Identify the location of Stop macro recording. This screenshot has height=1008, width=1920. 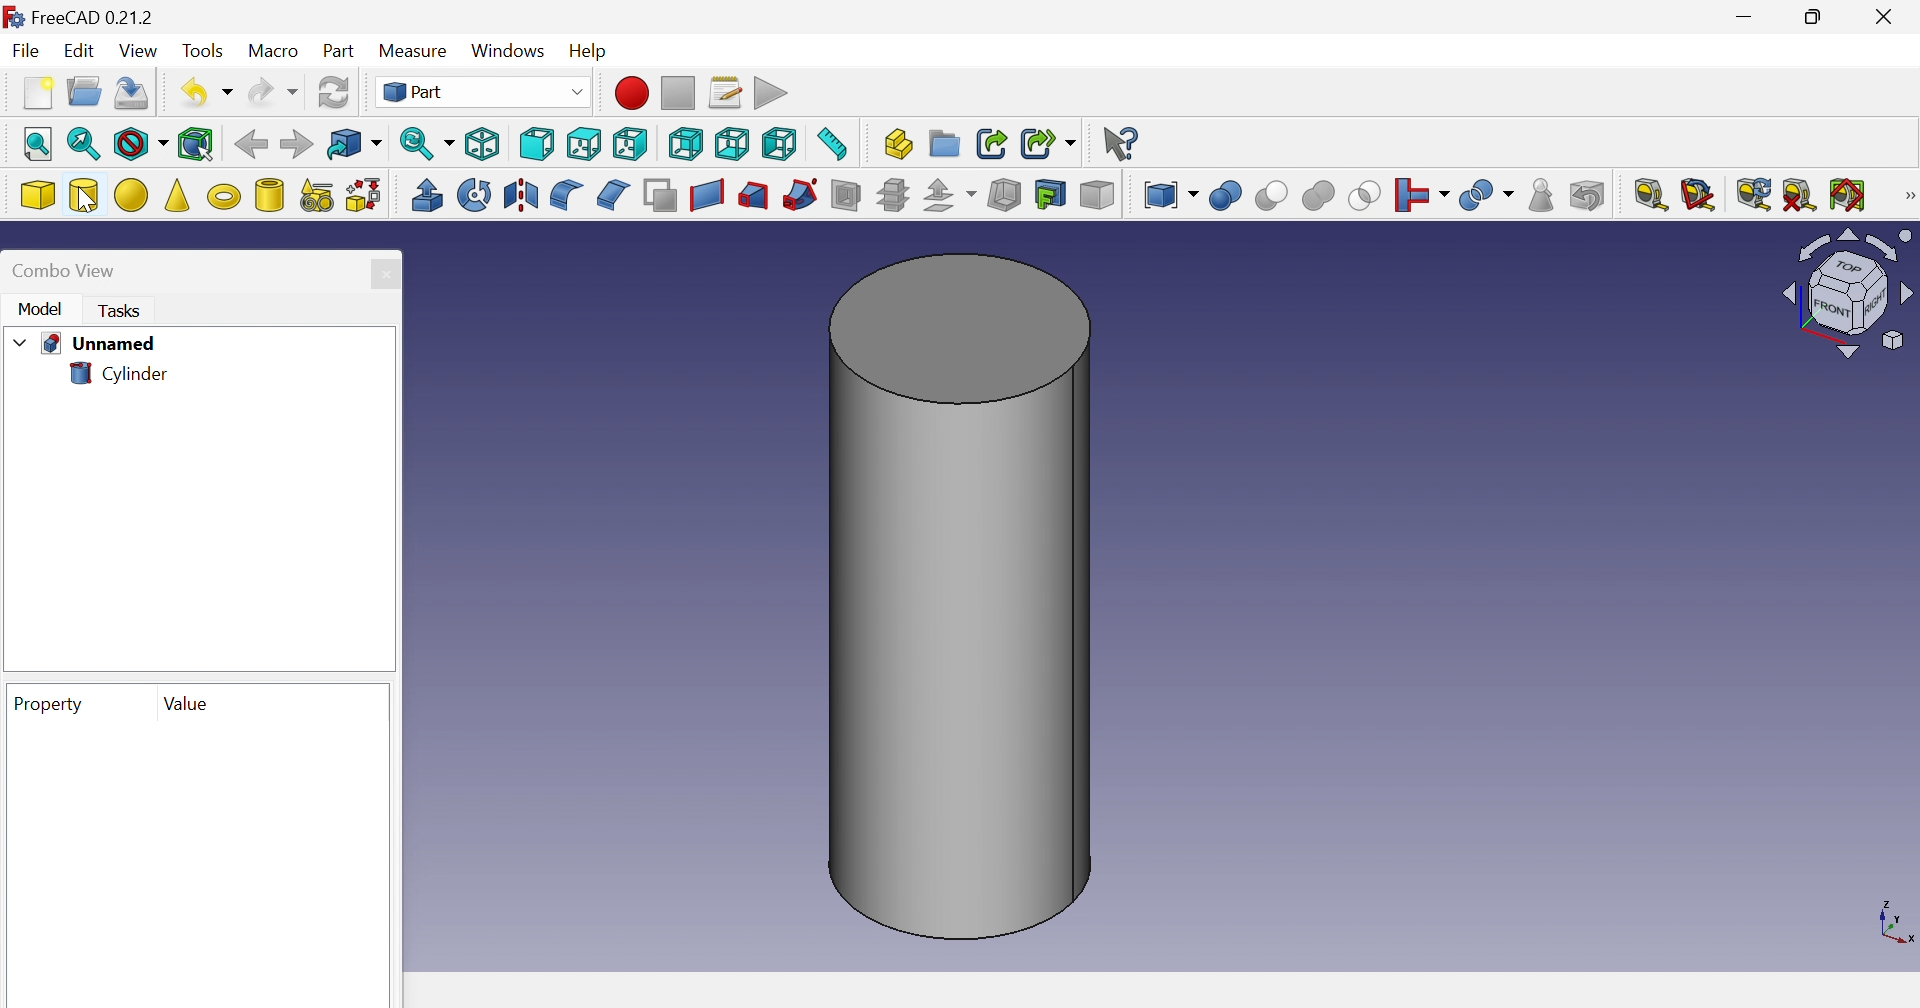
(679, 93).